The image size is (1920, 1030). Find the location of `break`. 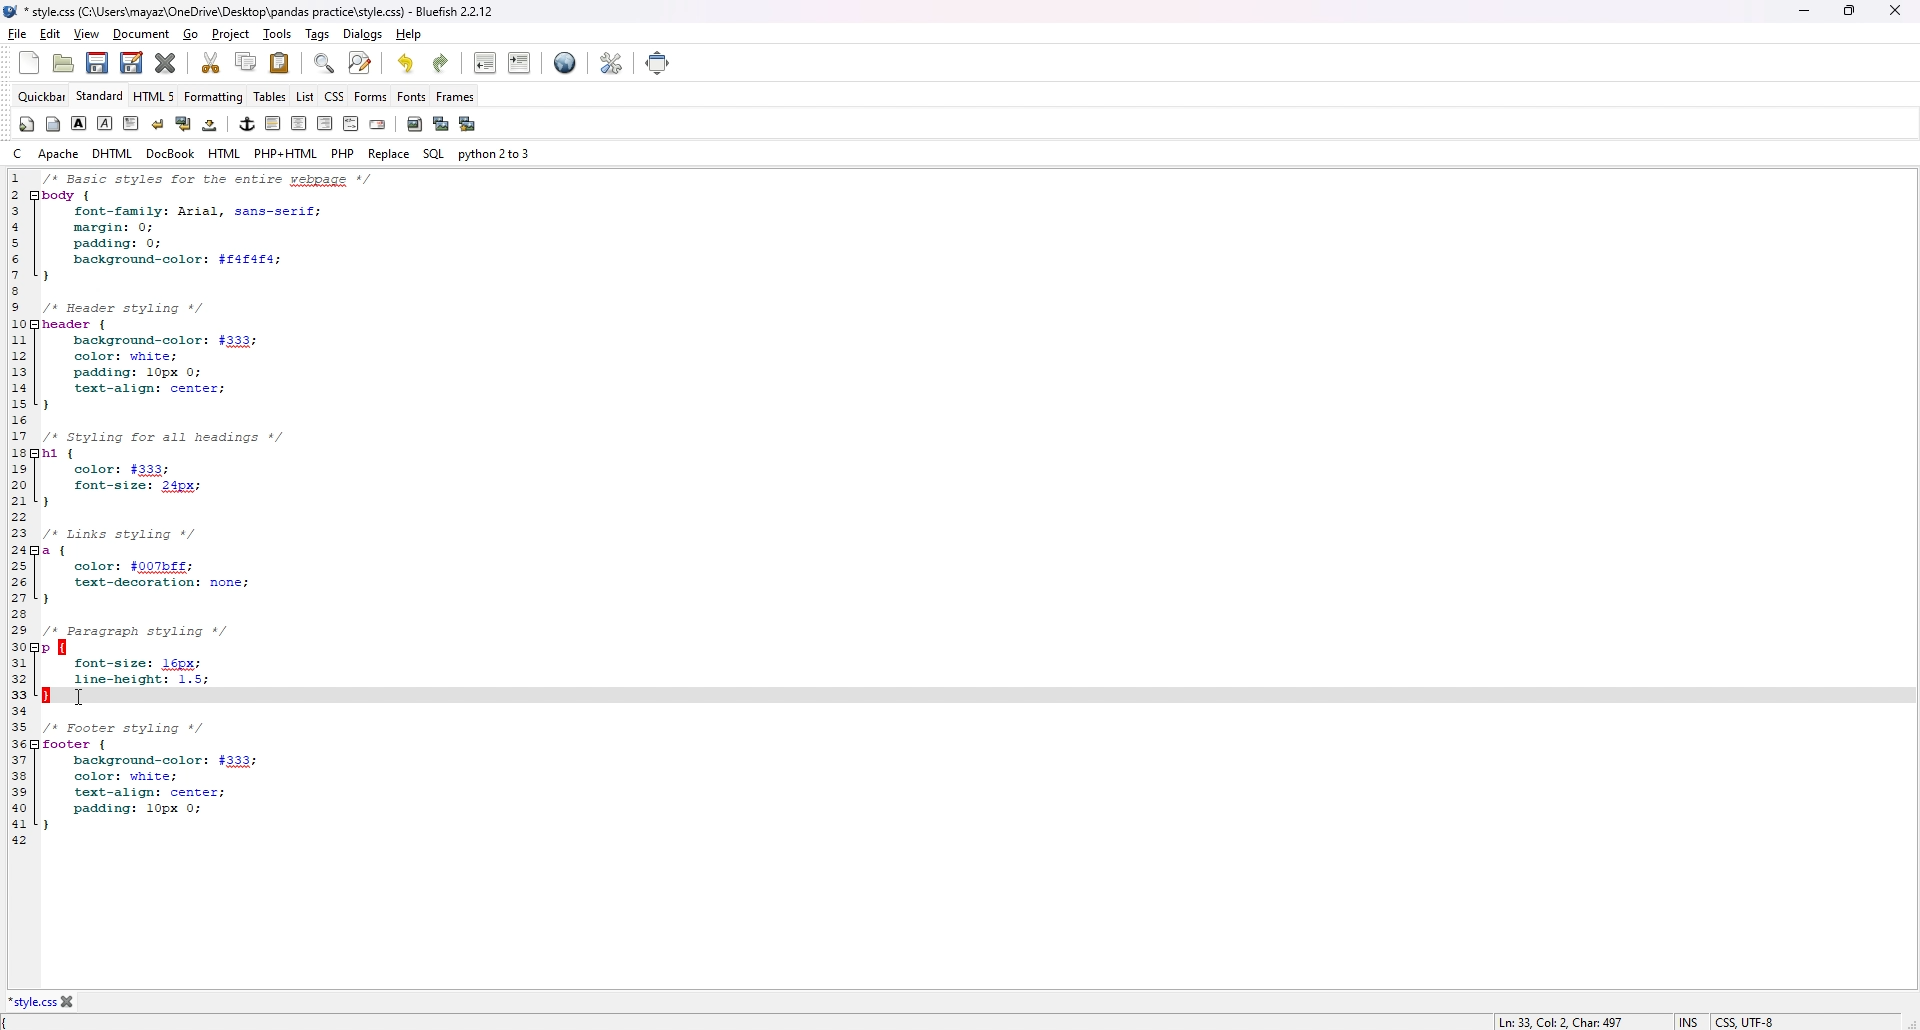

break is located at coordinates (157, 124).